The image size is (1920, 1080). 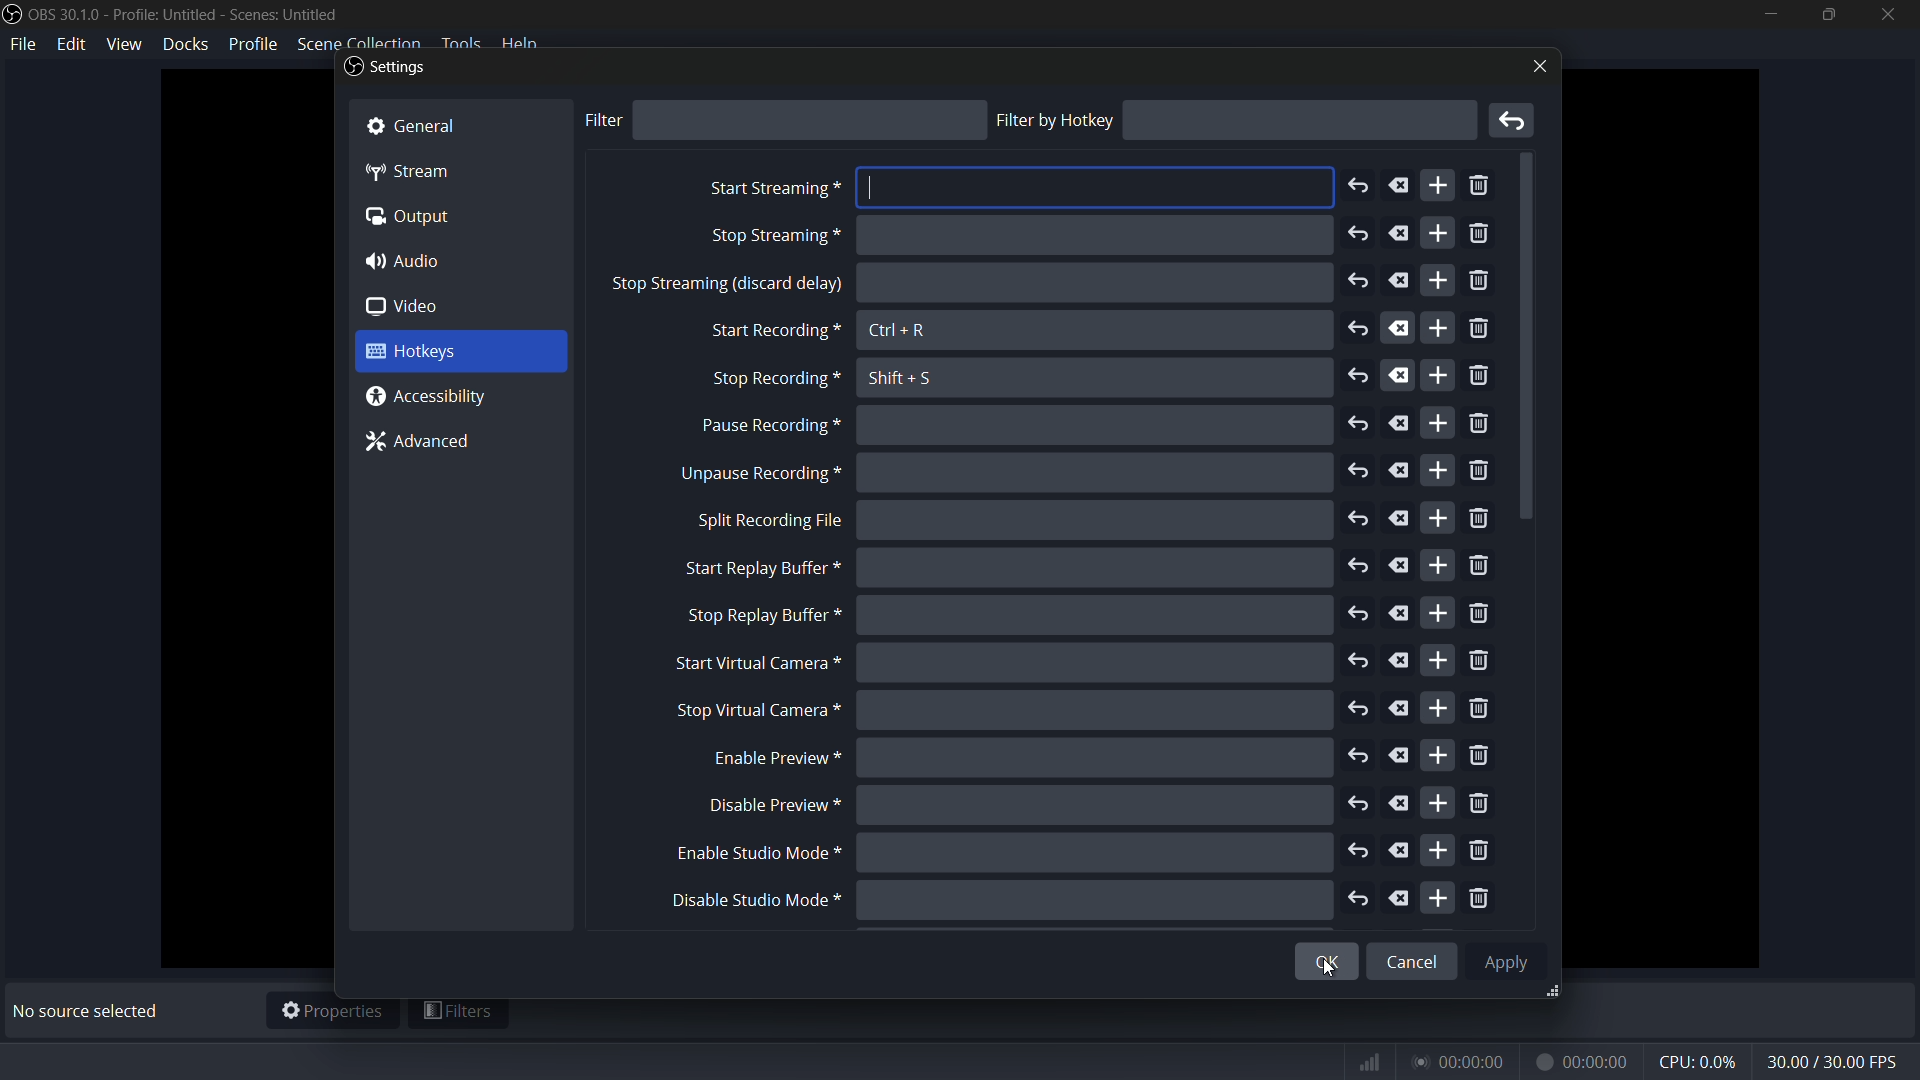 I want to click on add more, so click(x=1437, y=470).